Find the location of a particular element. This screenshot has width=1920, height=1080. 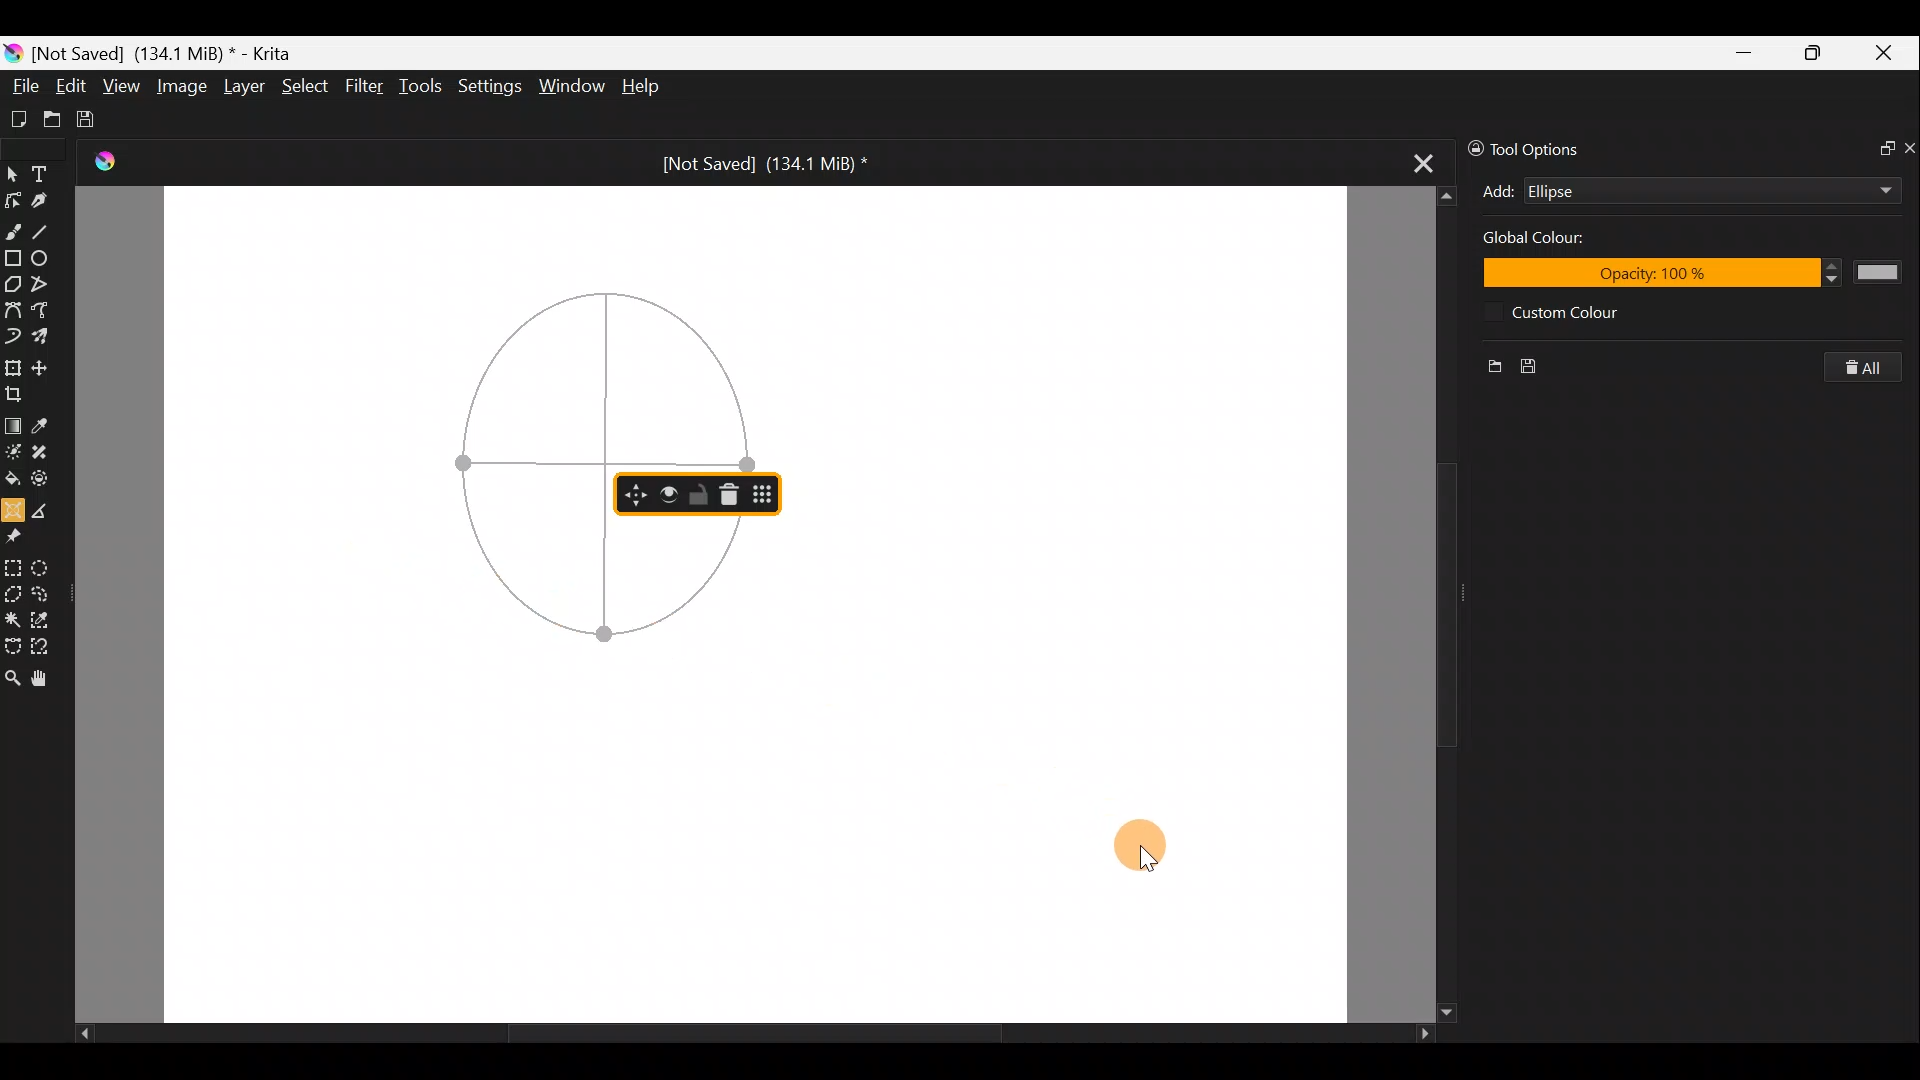

Freehand selection tool is located at coordinates (47, 592).